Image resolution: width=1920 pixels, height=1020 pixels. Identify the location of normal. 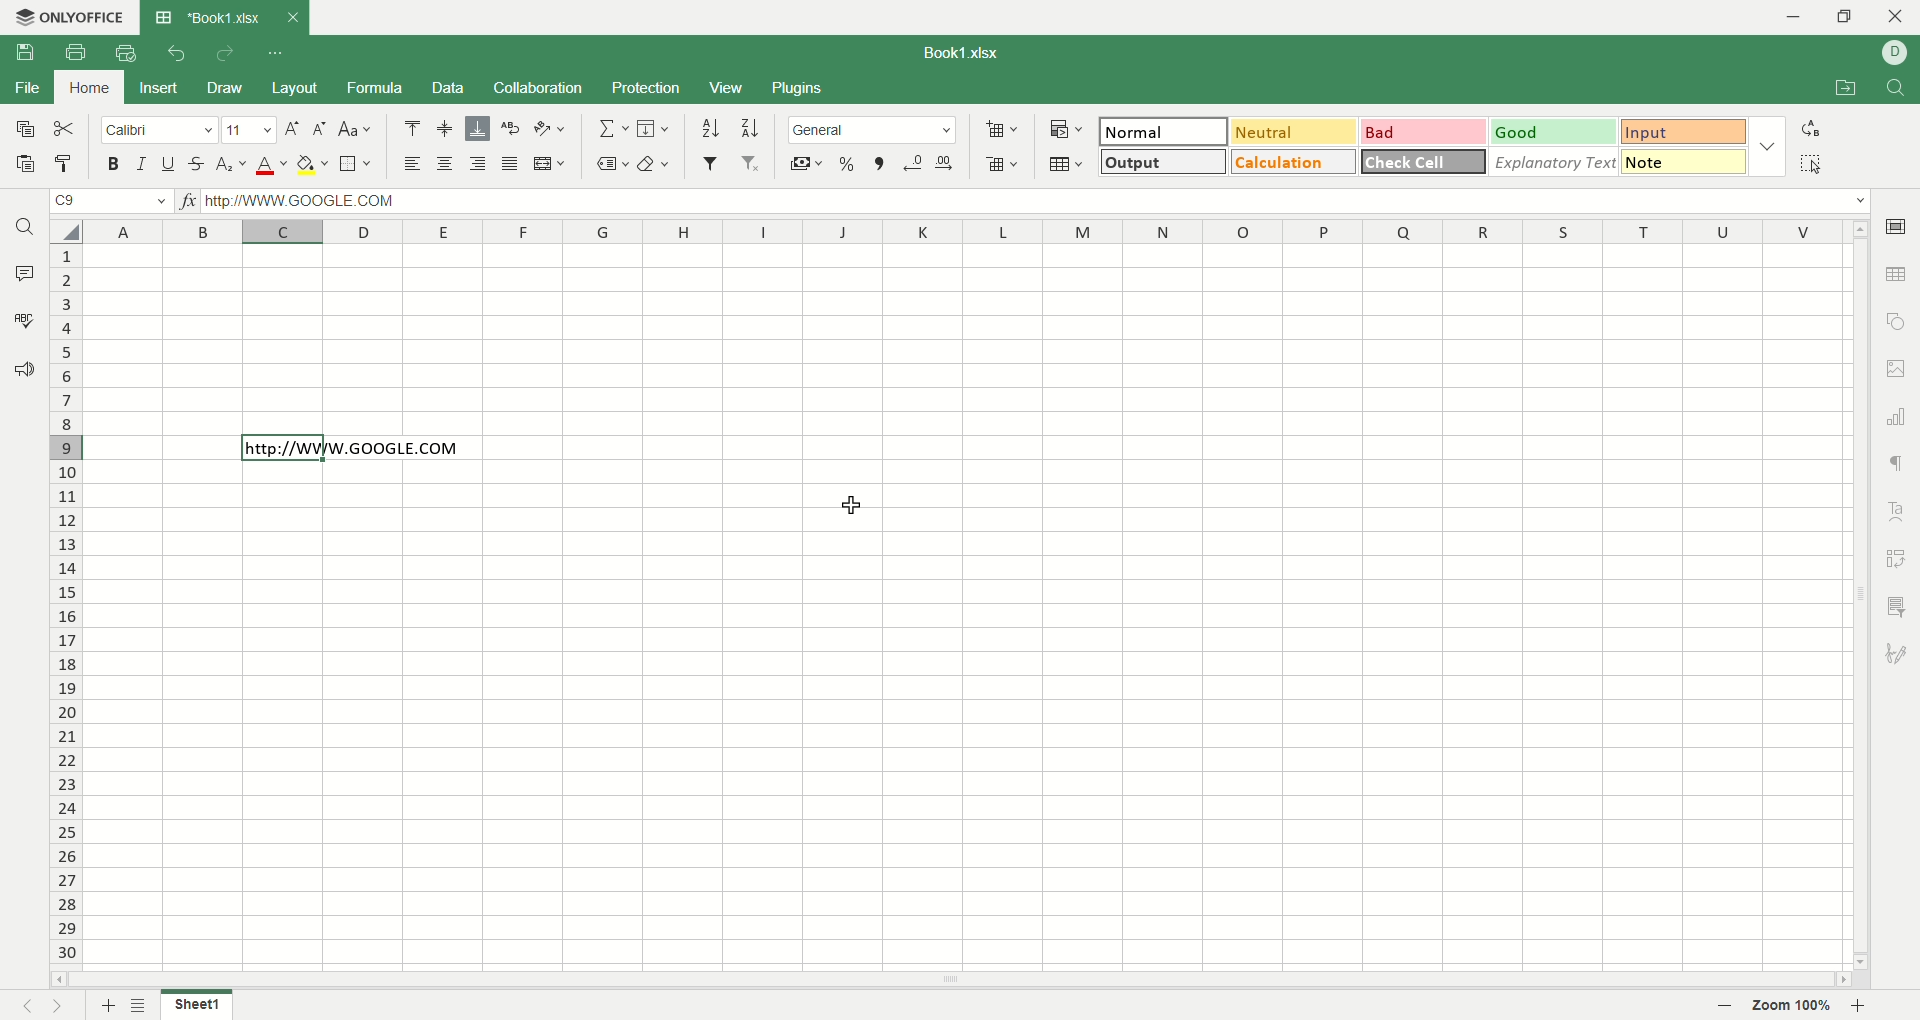
(1165, 131).